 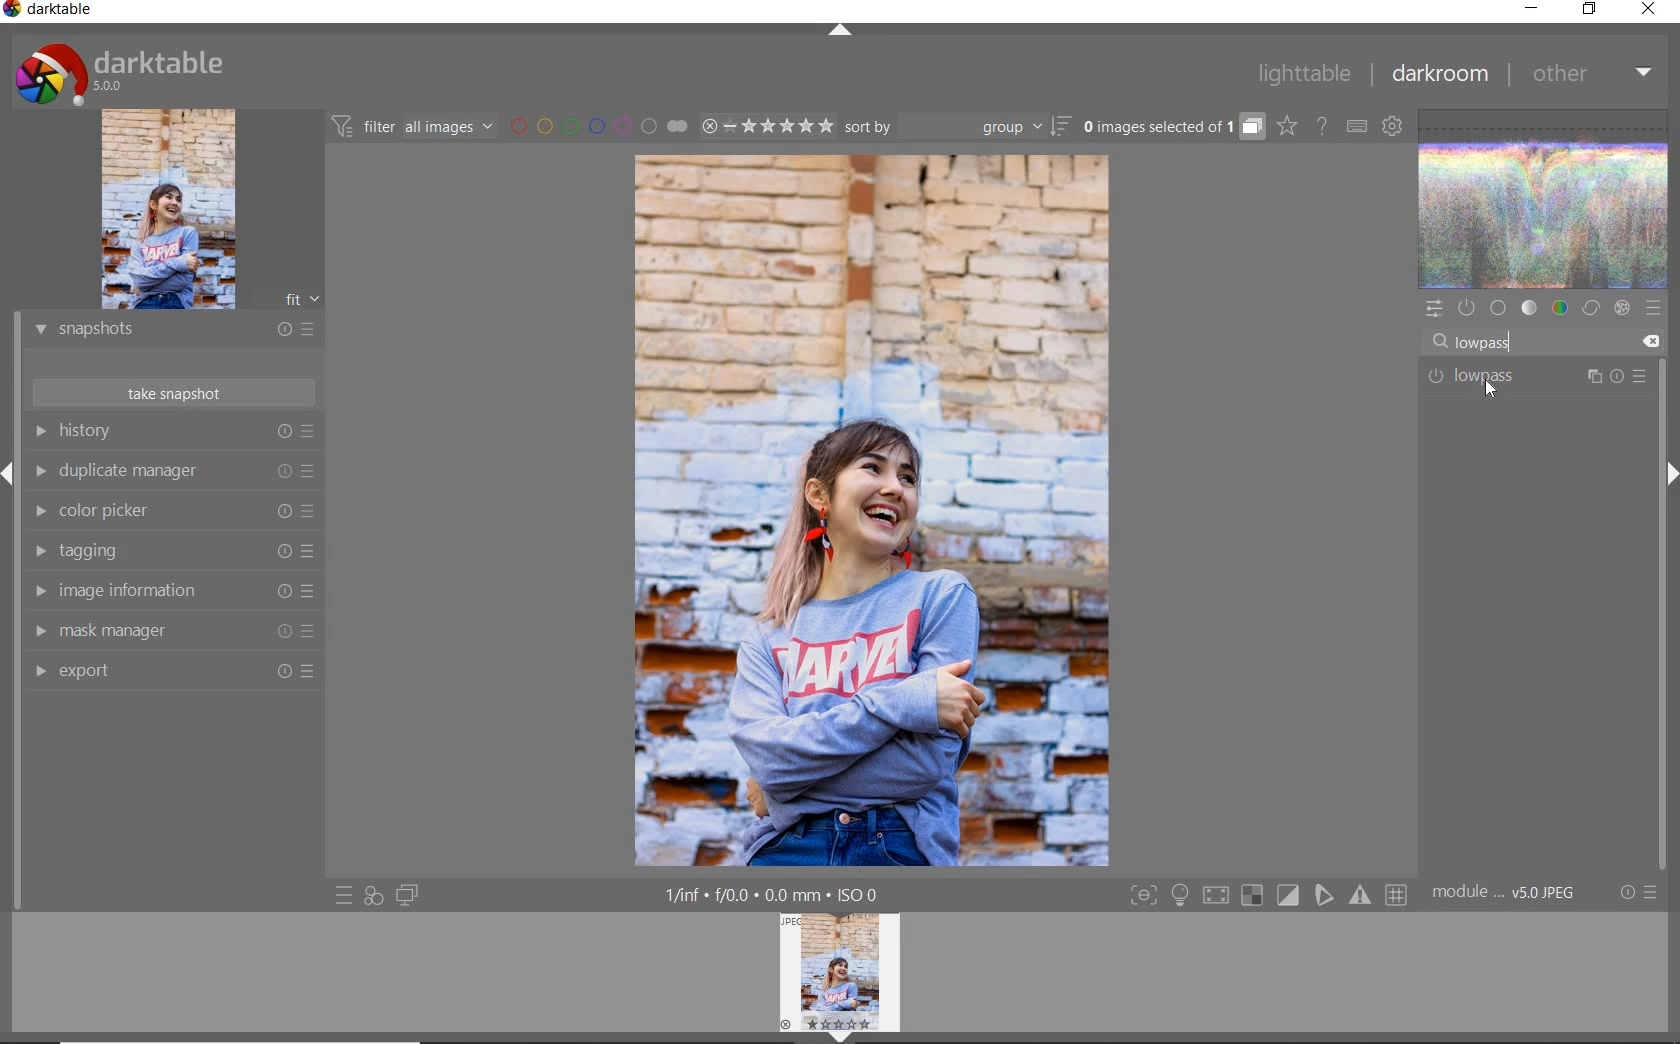 I want to click on quick access for applying any of your styles, so click(x=374, y=895).